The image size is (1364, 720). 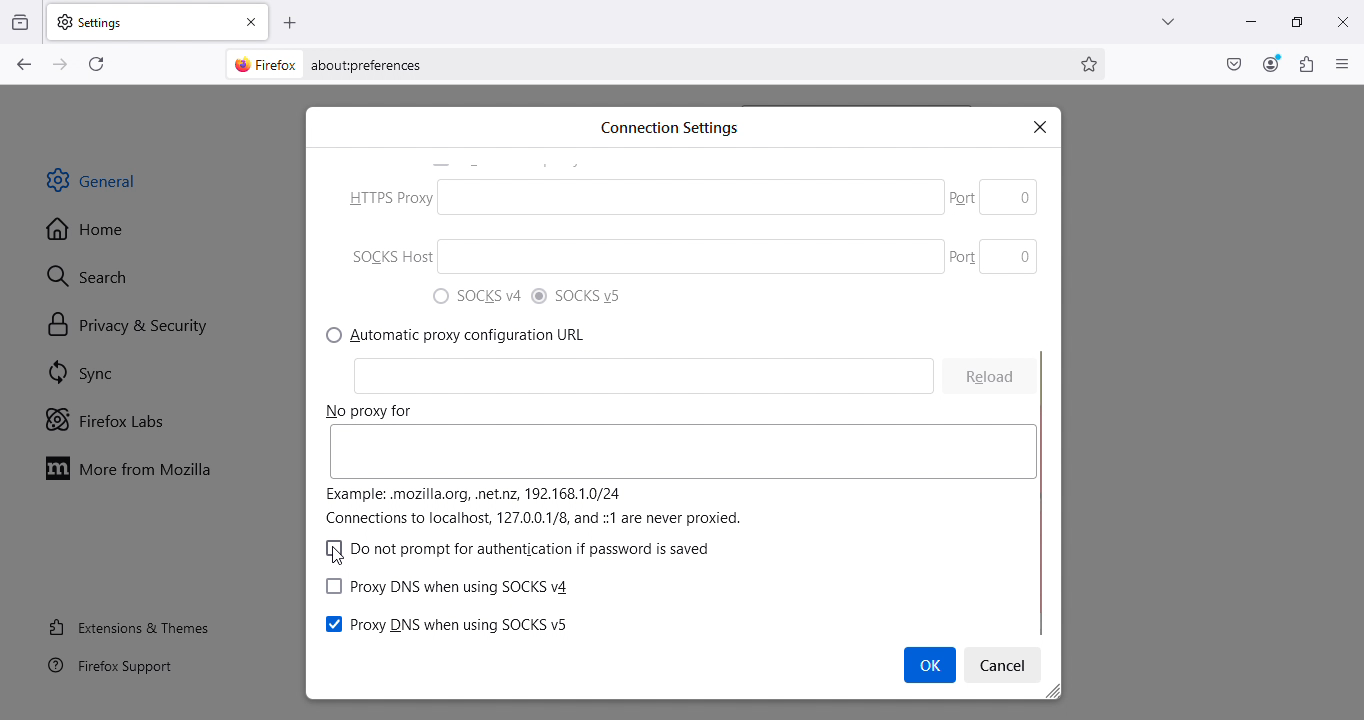 I want to click on Privacy and security, so click(x=126, y=325).